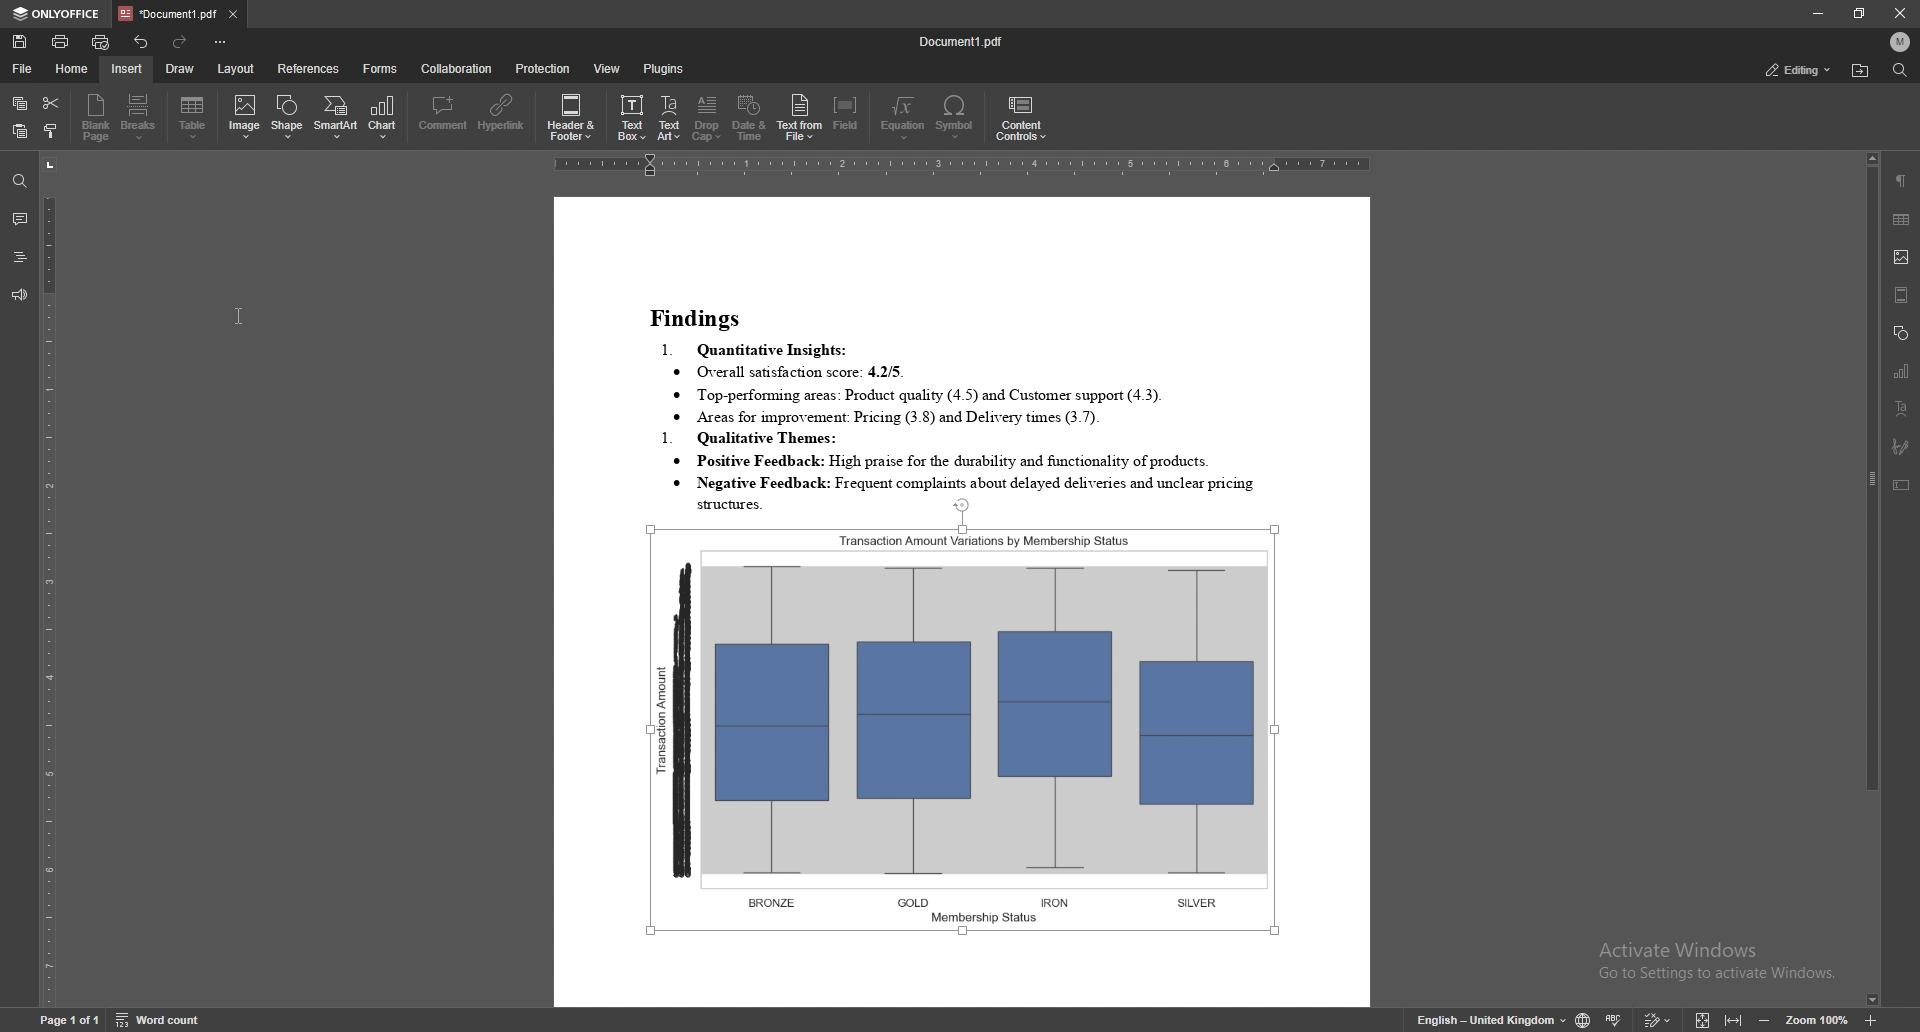  What do you see at coordinates (1899, 446) in the screenshot?
I see `signature field` at bounding box center [1899, 446].